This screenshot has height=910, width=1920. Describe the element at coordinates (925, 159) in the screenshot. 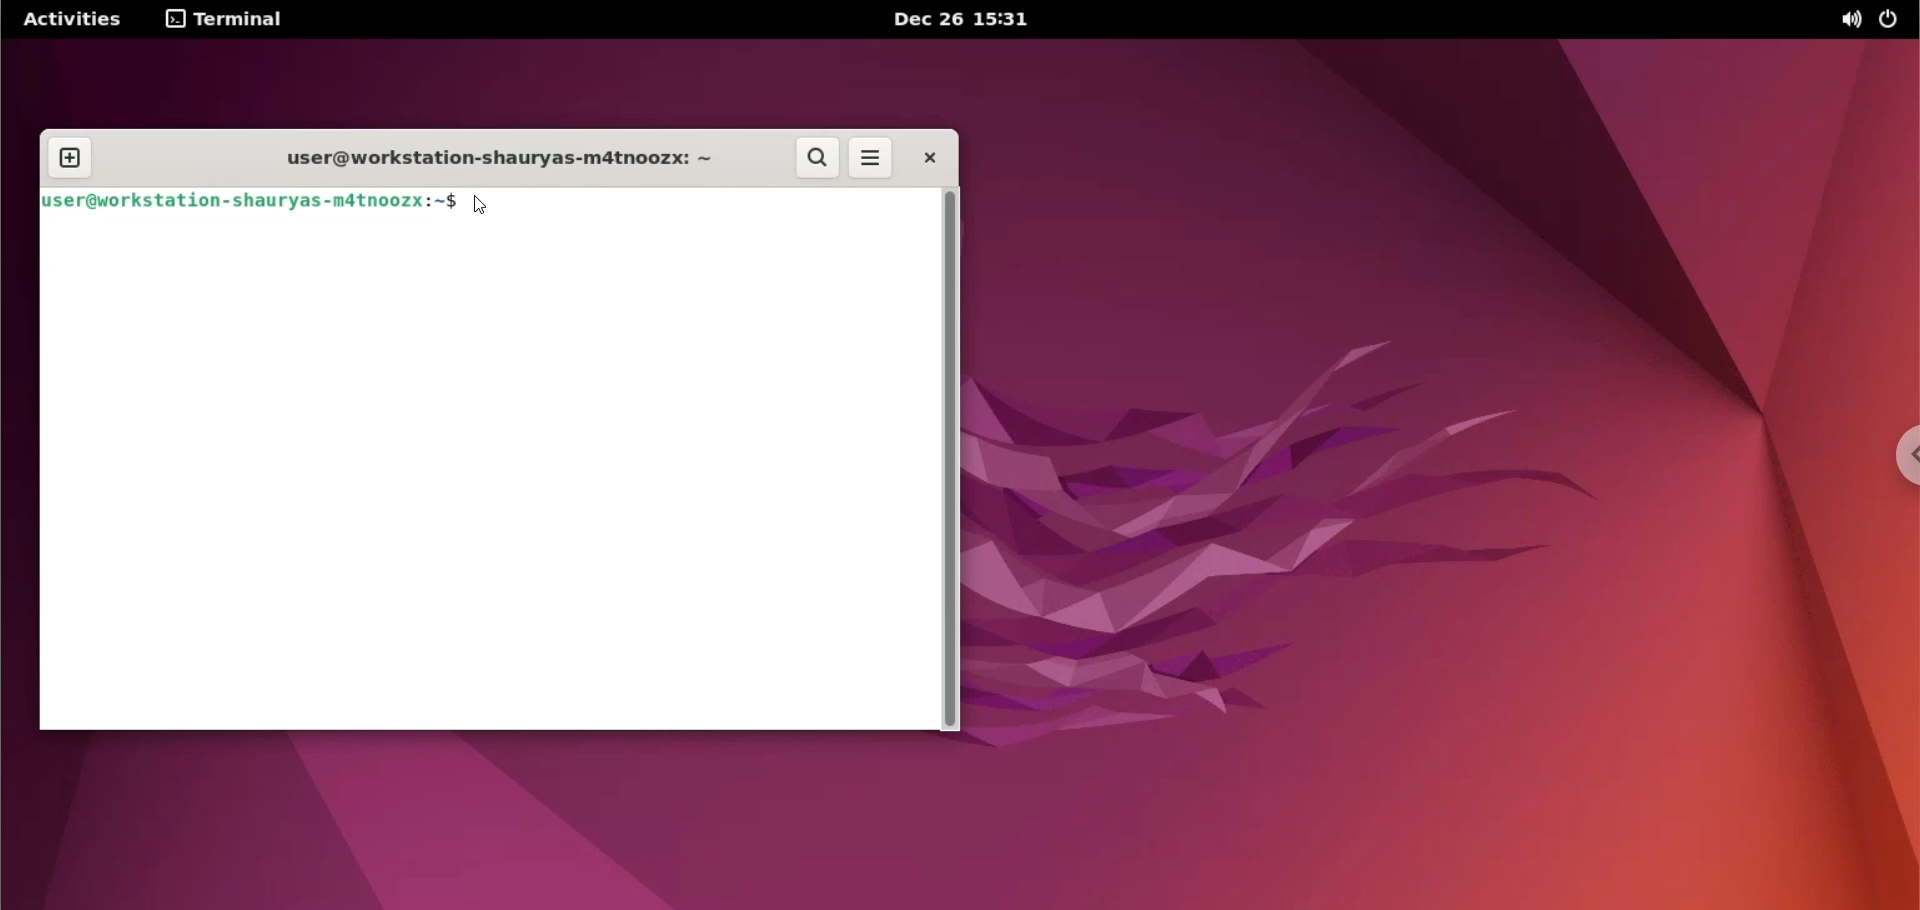

I see `close` at that location.